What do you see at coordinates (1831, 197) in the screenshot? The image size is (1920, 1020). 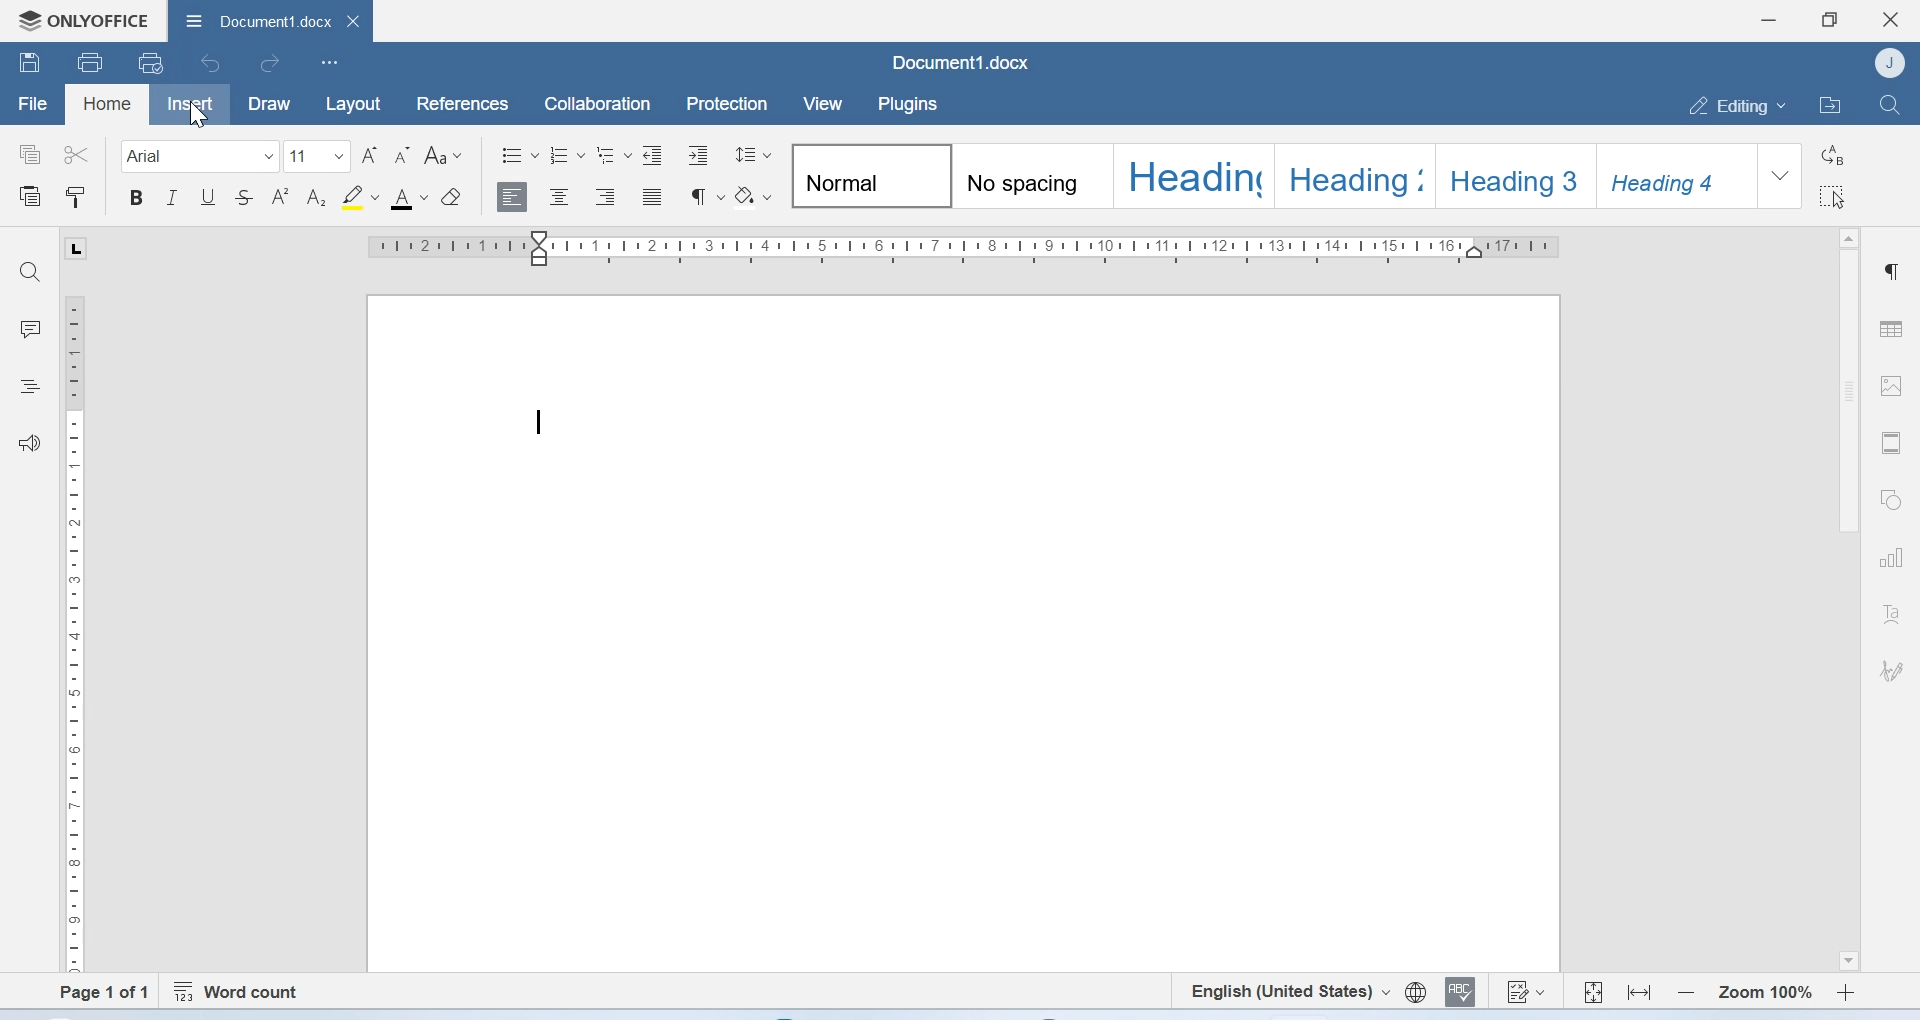 I see `Select all` at bounding box center [1831, 197].